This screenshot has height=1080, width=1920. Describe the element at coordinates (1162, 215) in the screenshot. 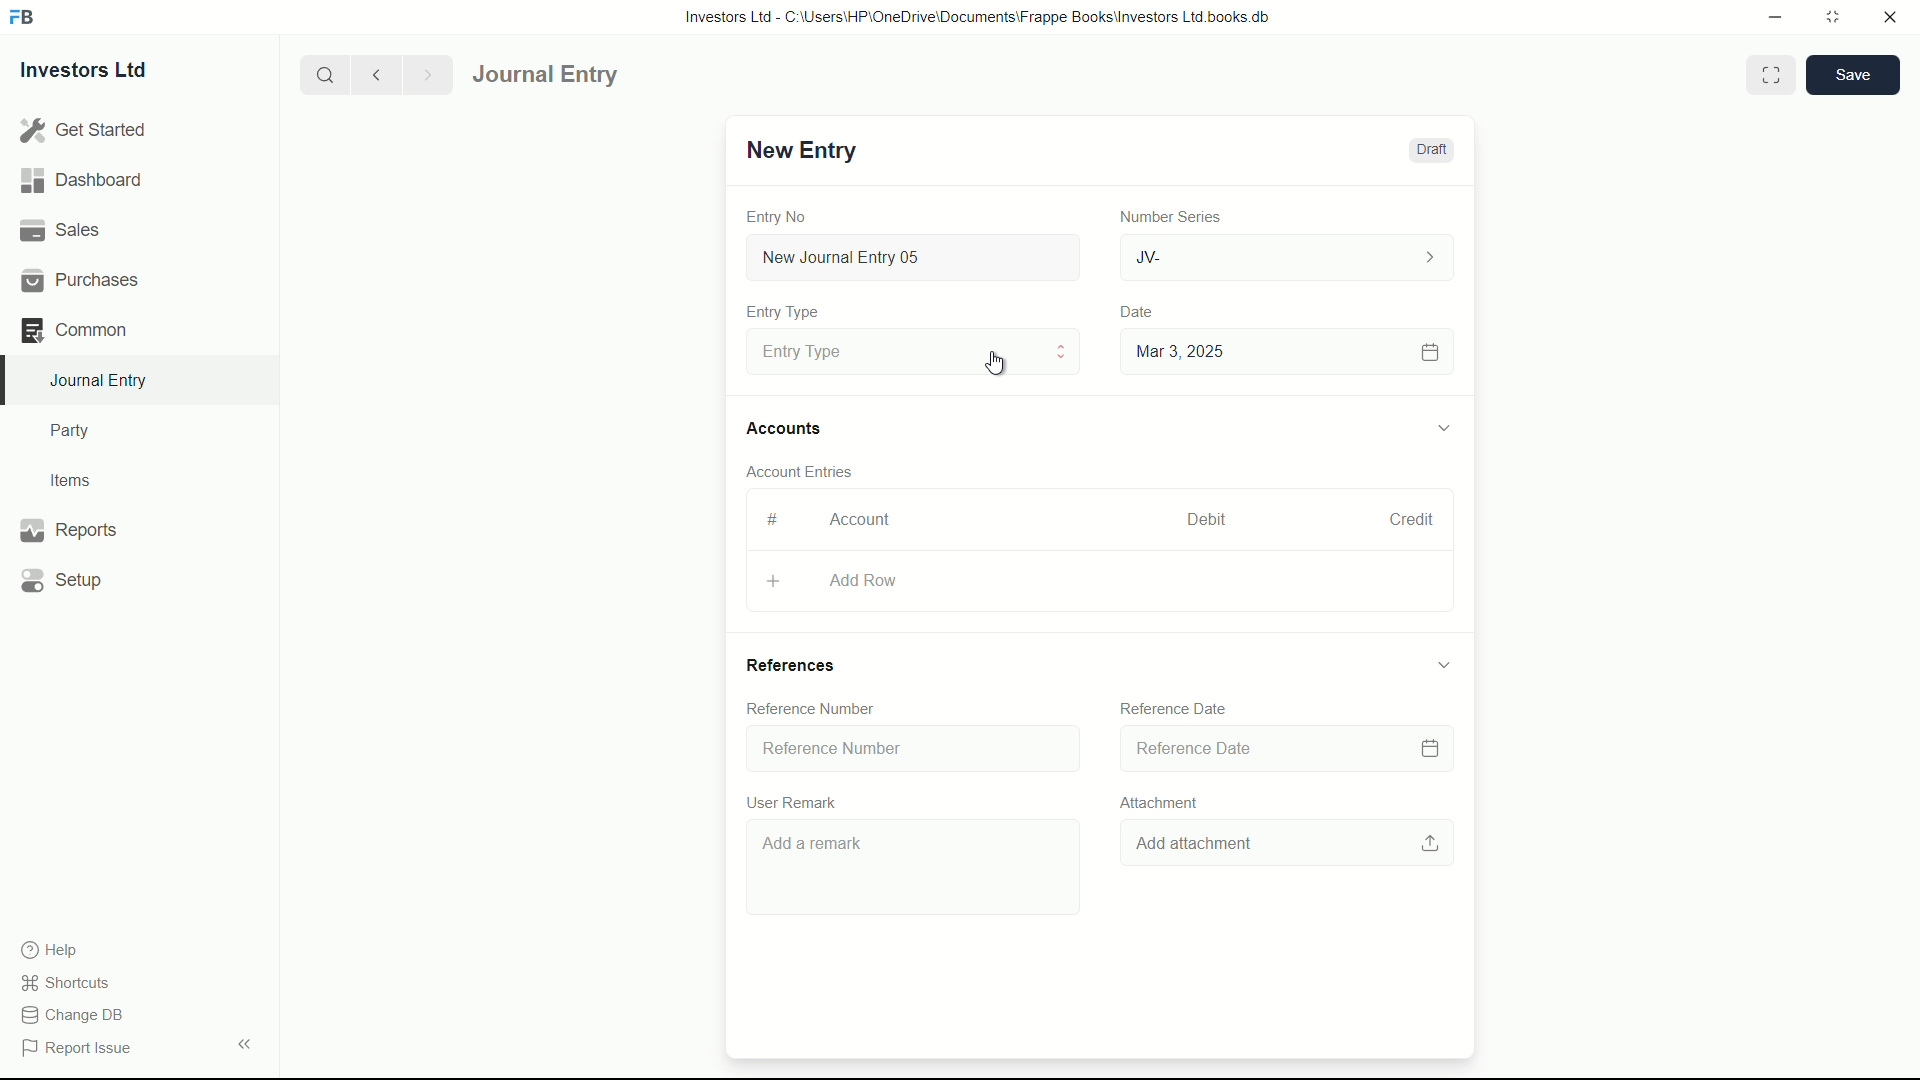

I see `Number Series` at that location.